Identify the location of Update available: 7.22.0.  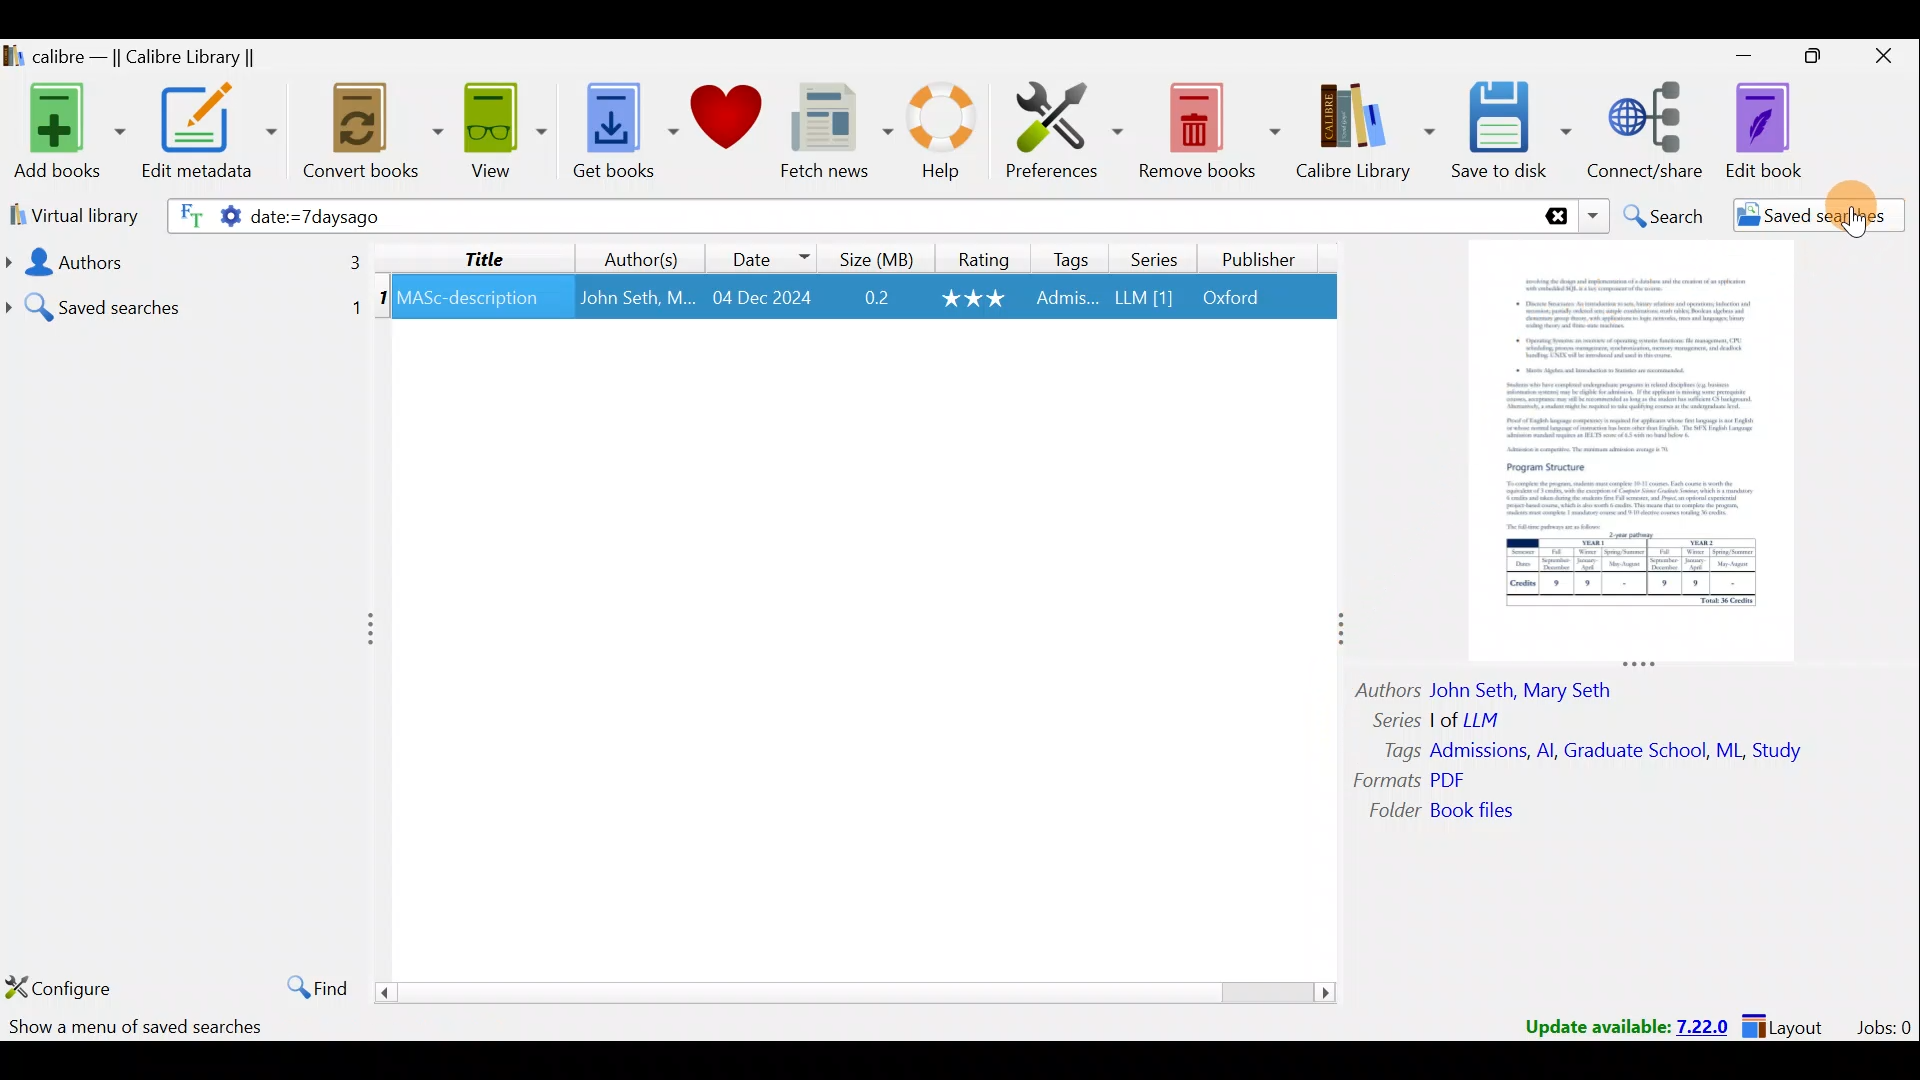
(1616, 1024).